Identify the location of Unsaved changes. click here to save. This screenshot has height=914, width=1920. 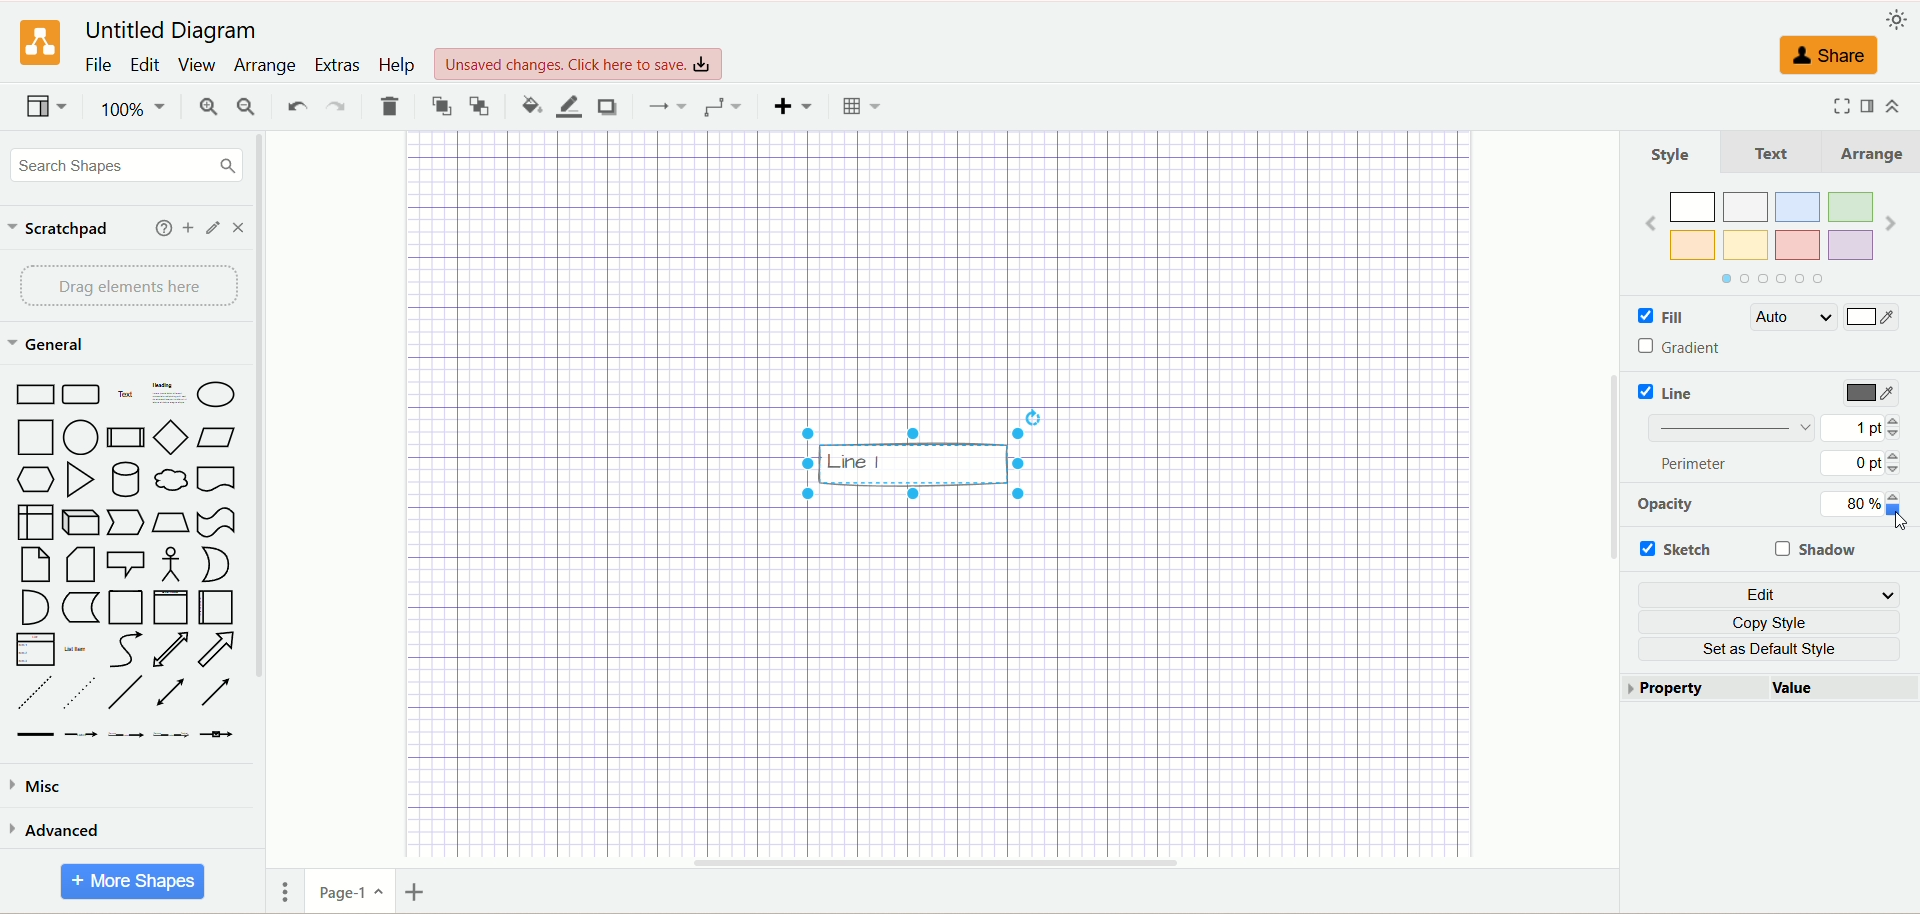
(578, 65).